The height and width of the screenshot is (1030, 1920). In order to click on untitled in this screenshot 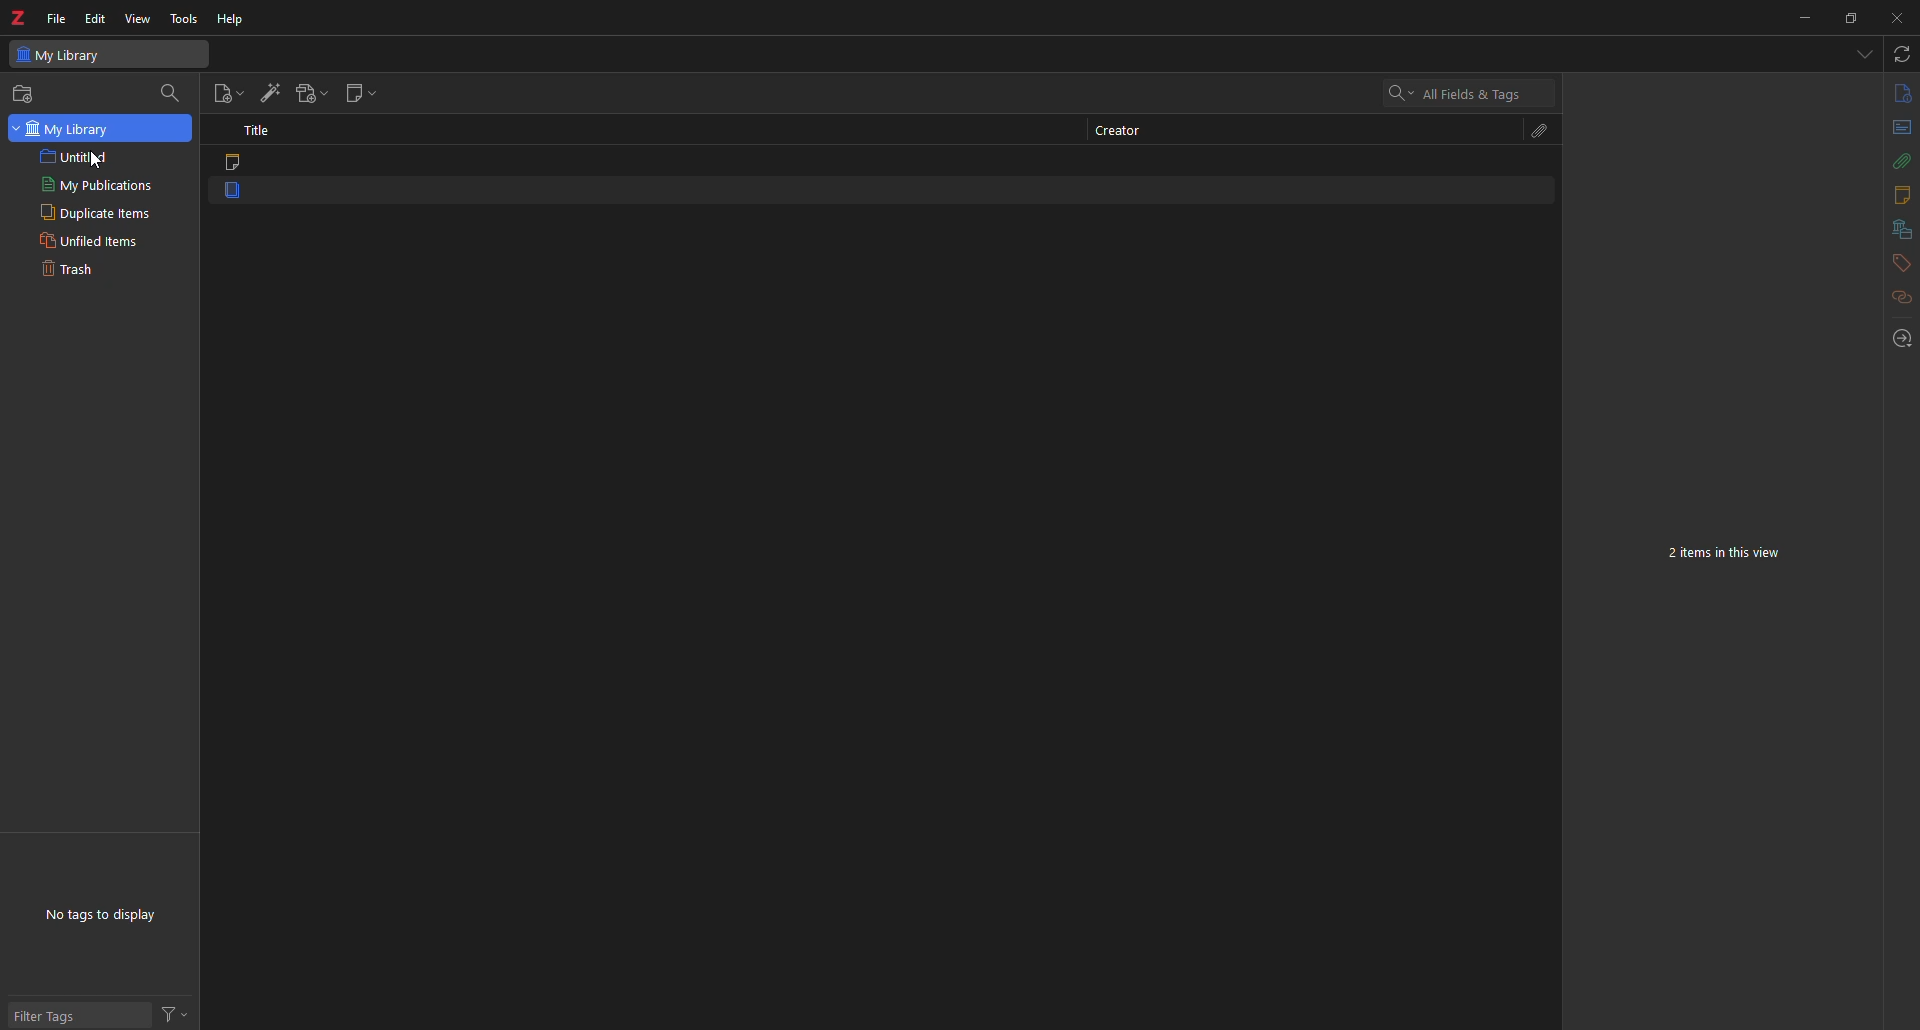, I will do `click(78, 158)`.